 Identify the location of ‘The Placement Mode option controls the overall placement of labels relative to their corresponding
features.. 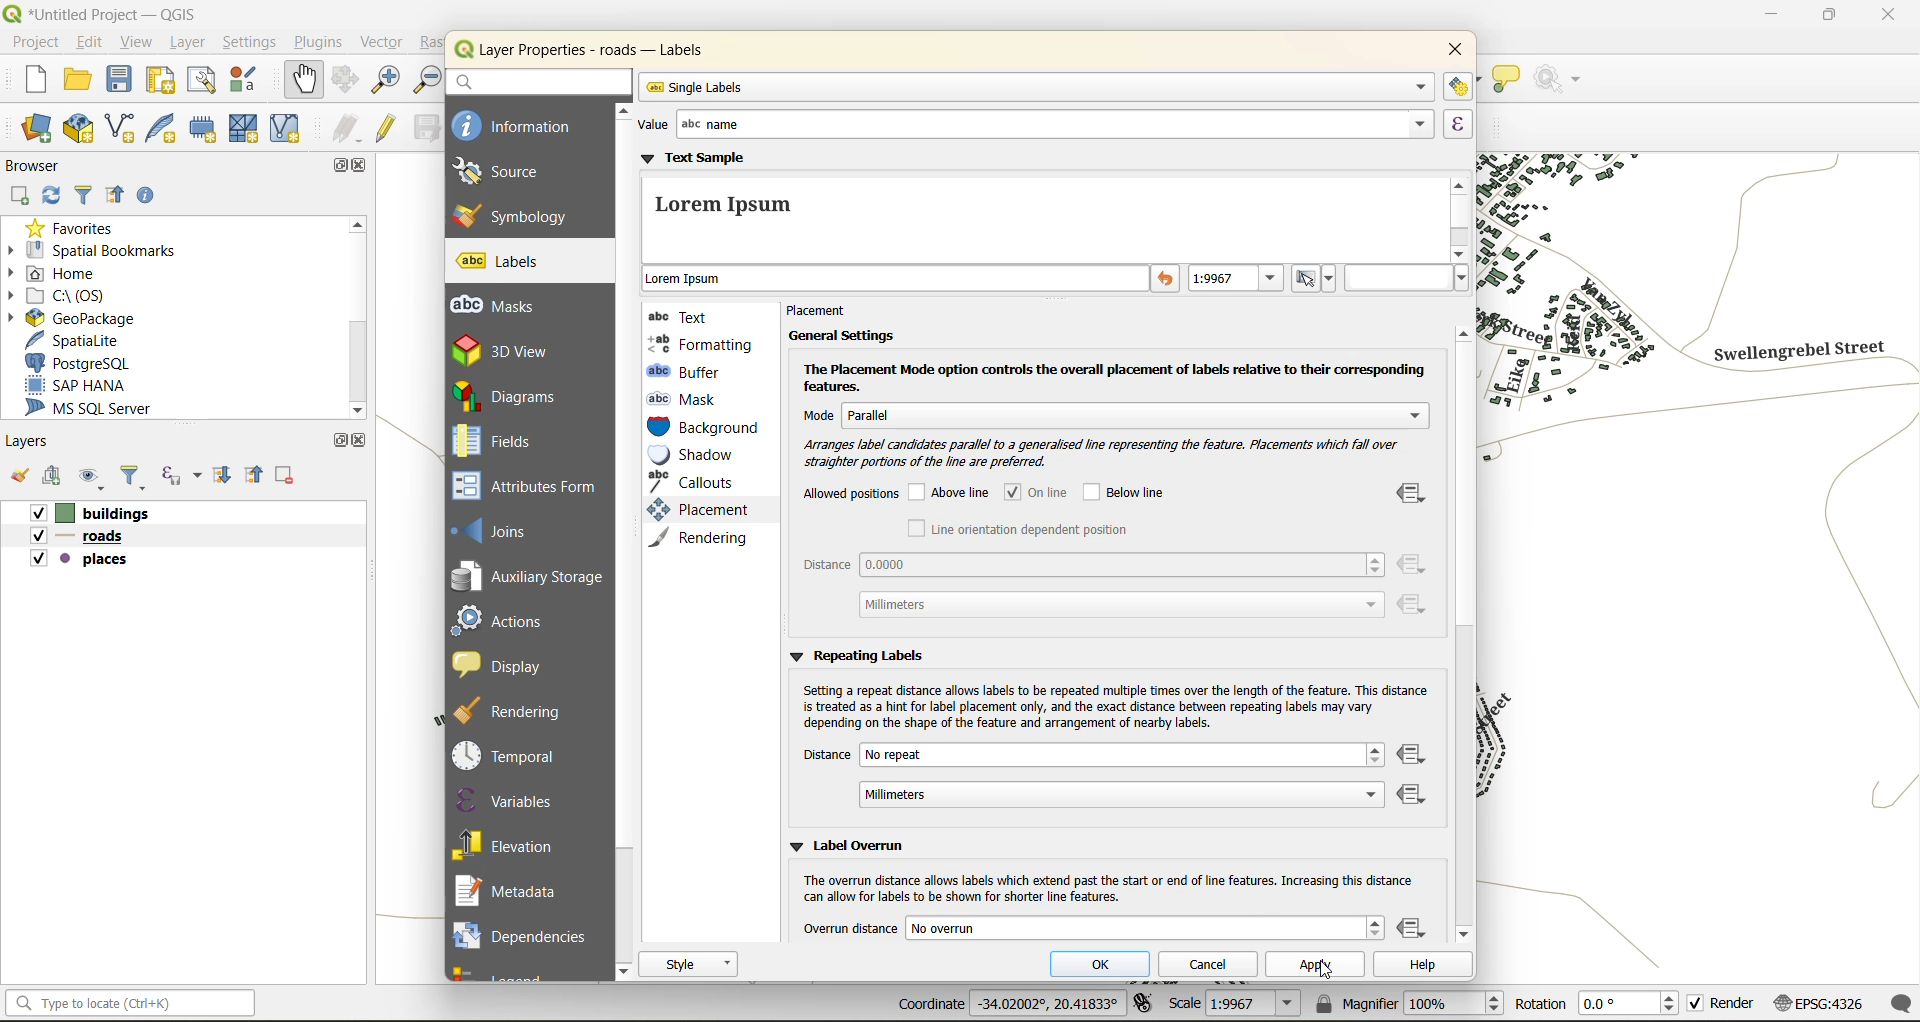
(1119, 376).